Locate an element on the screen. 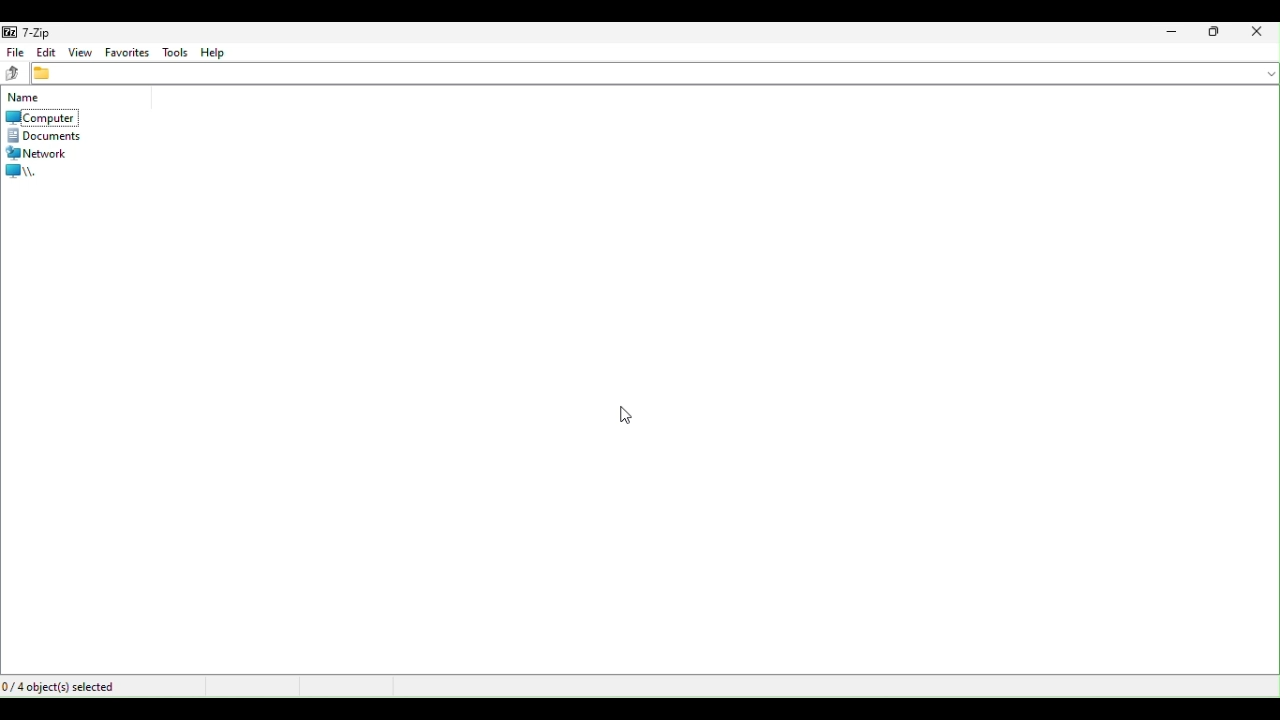 This screenshot has width=1280, height=720. 7 zip  is located at coordinates (34, 31).